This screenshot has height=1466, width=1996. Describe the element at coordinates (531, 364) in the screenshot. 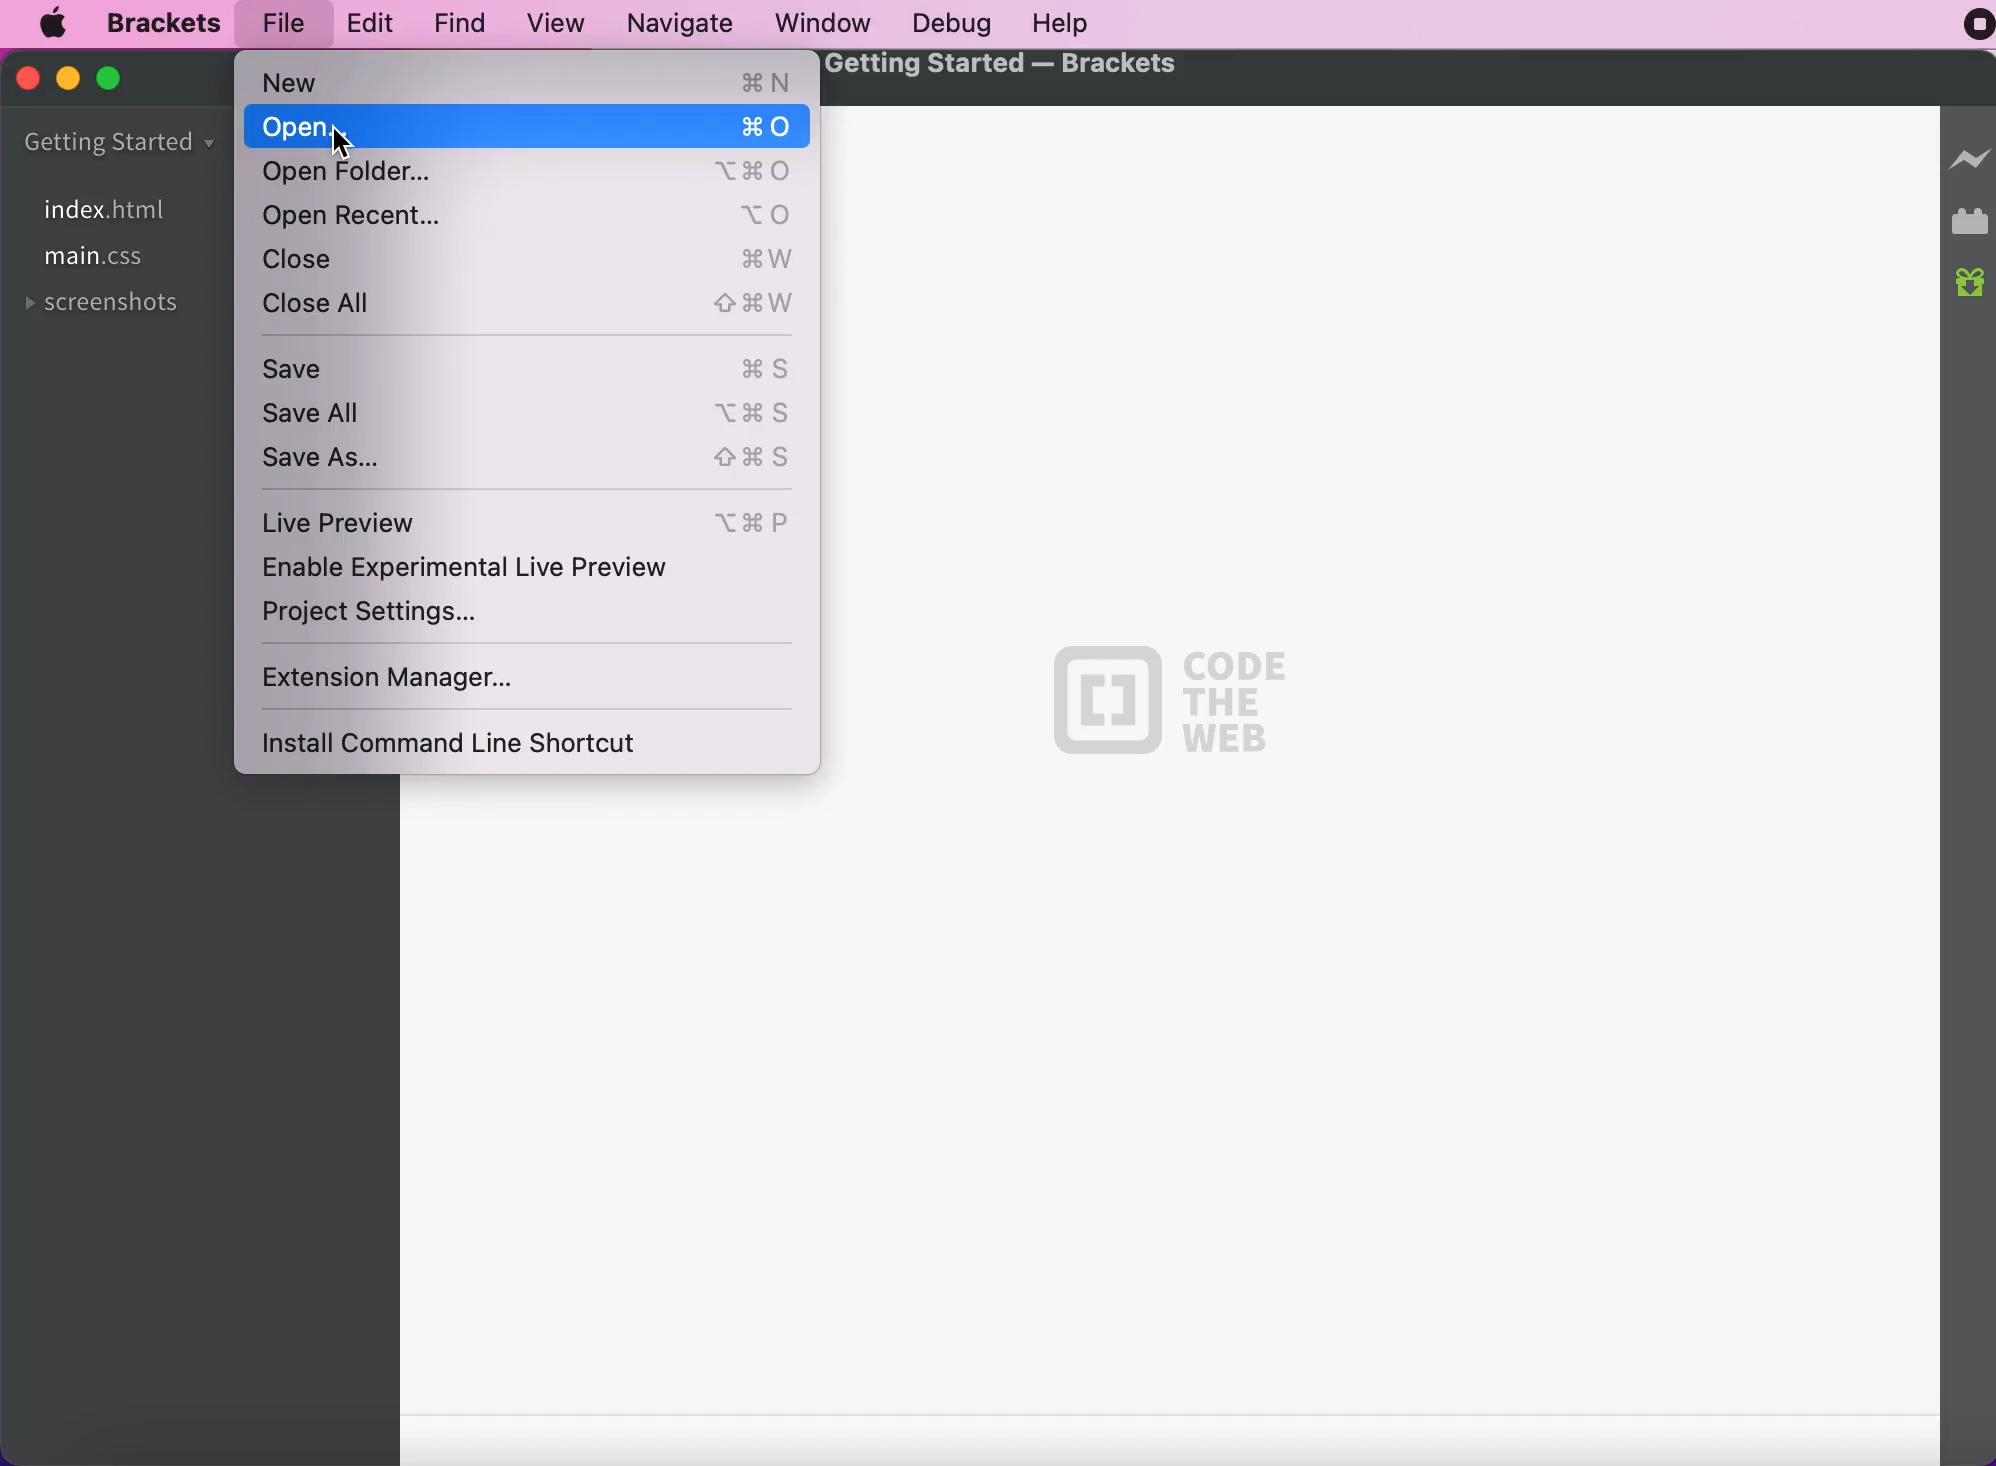

I see `save` at that location.